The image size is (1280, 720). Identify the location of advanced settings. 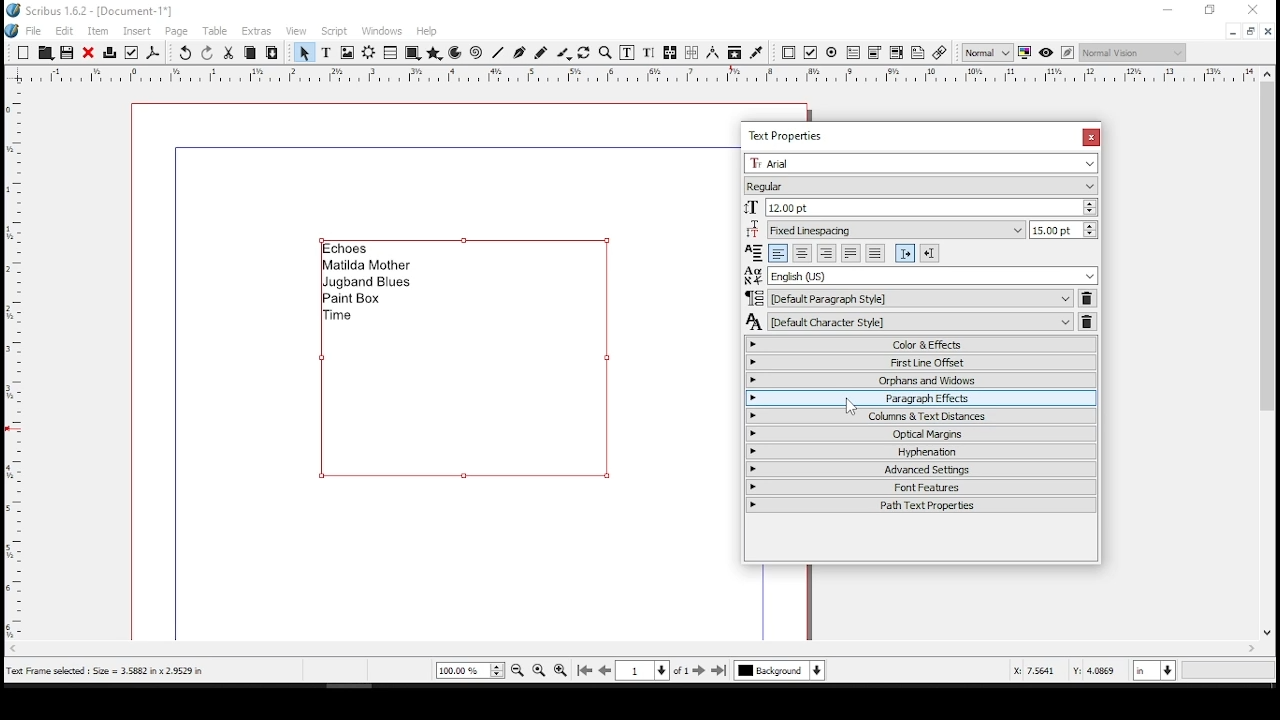
(921, 470).